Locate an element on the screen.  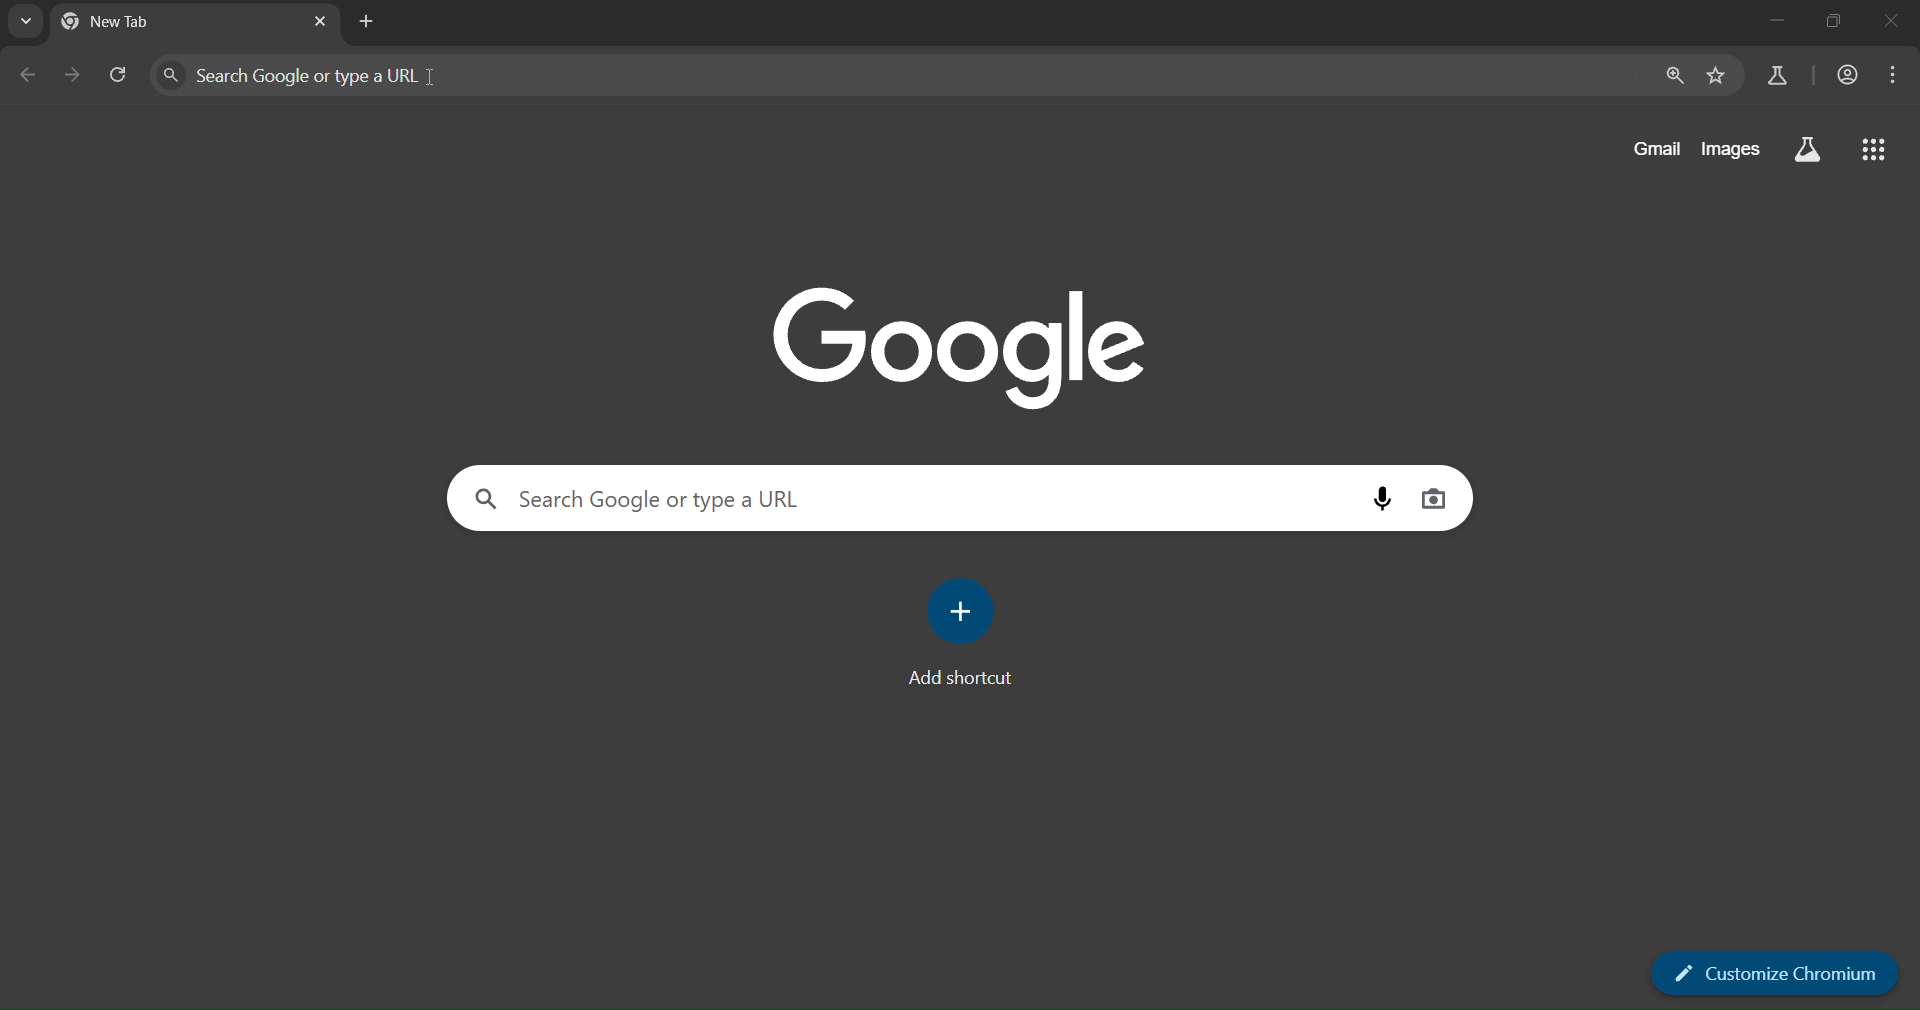
Search Google or type a URL is located at coordinates (313, 75).